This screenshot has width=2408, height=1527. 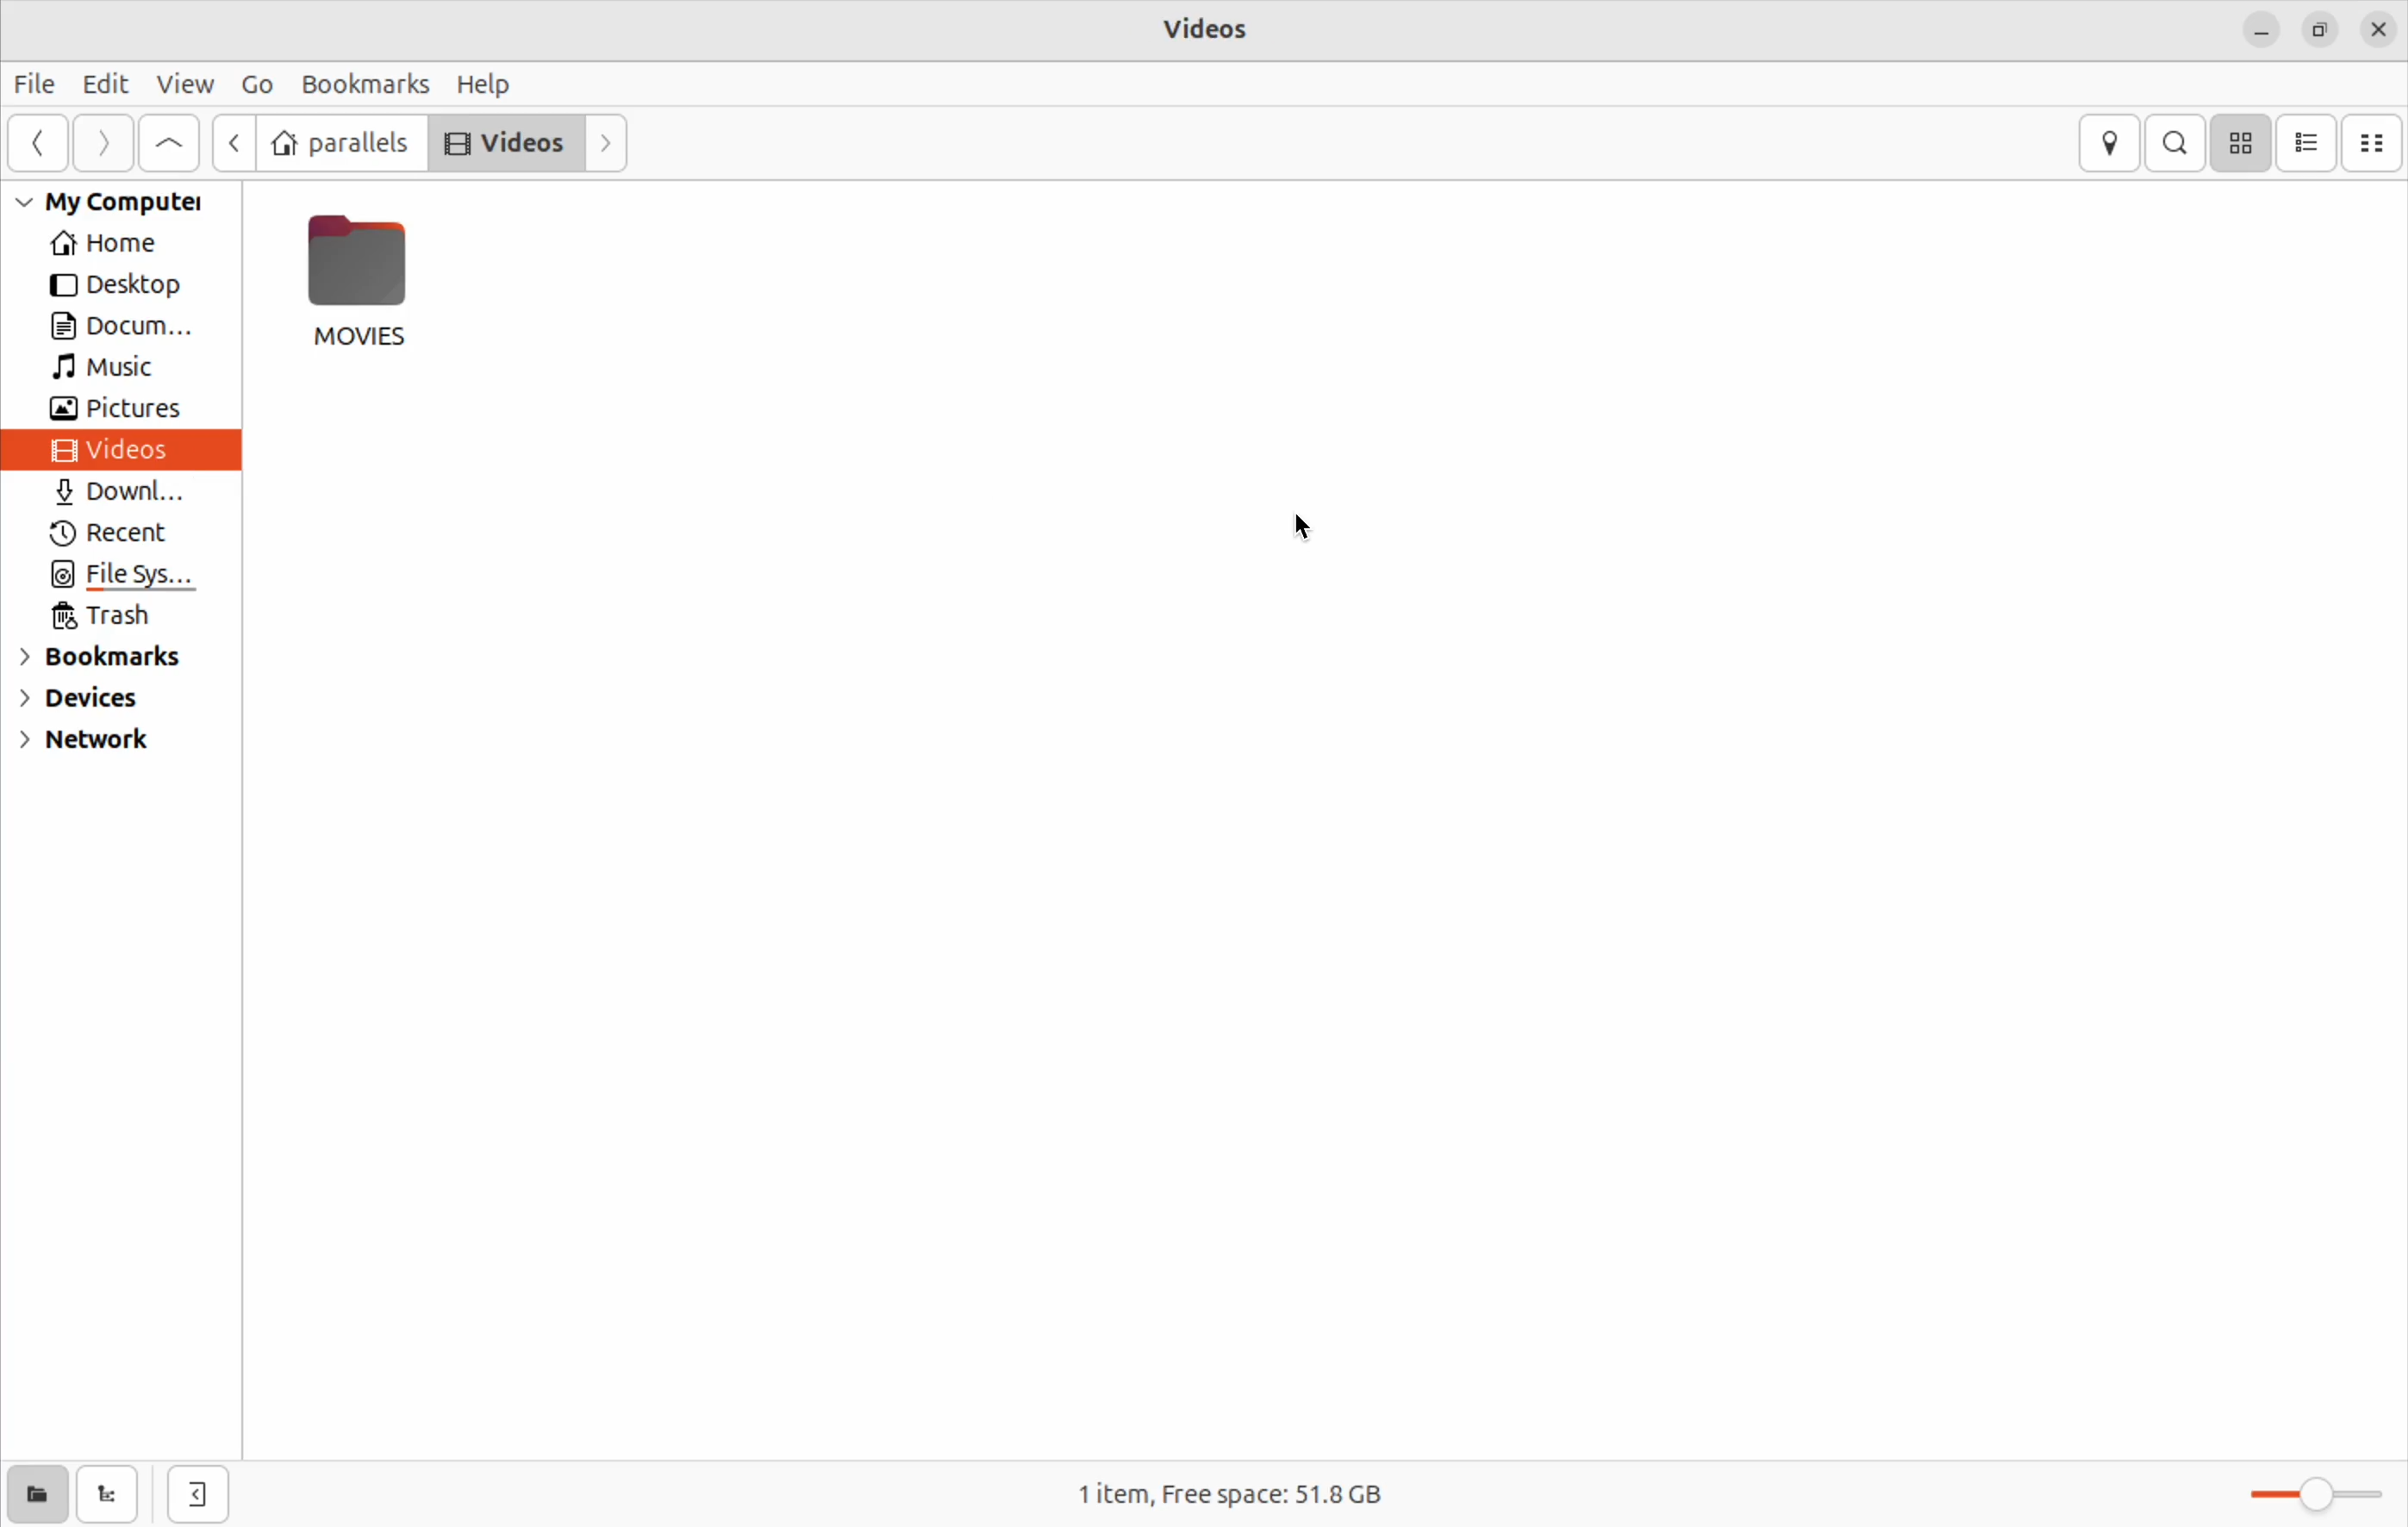 What do you see at coordinates (117, 537) in the screenshot?
I see `Recent` at bounding box center [117, 537].